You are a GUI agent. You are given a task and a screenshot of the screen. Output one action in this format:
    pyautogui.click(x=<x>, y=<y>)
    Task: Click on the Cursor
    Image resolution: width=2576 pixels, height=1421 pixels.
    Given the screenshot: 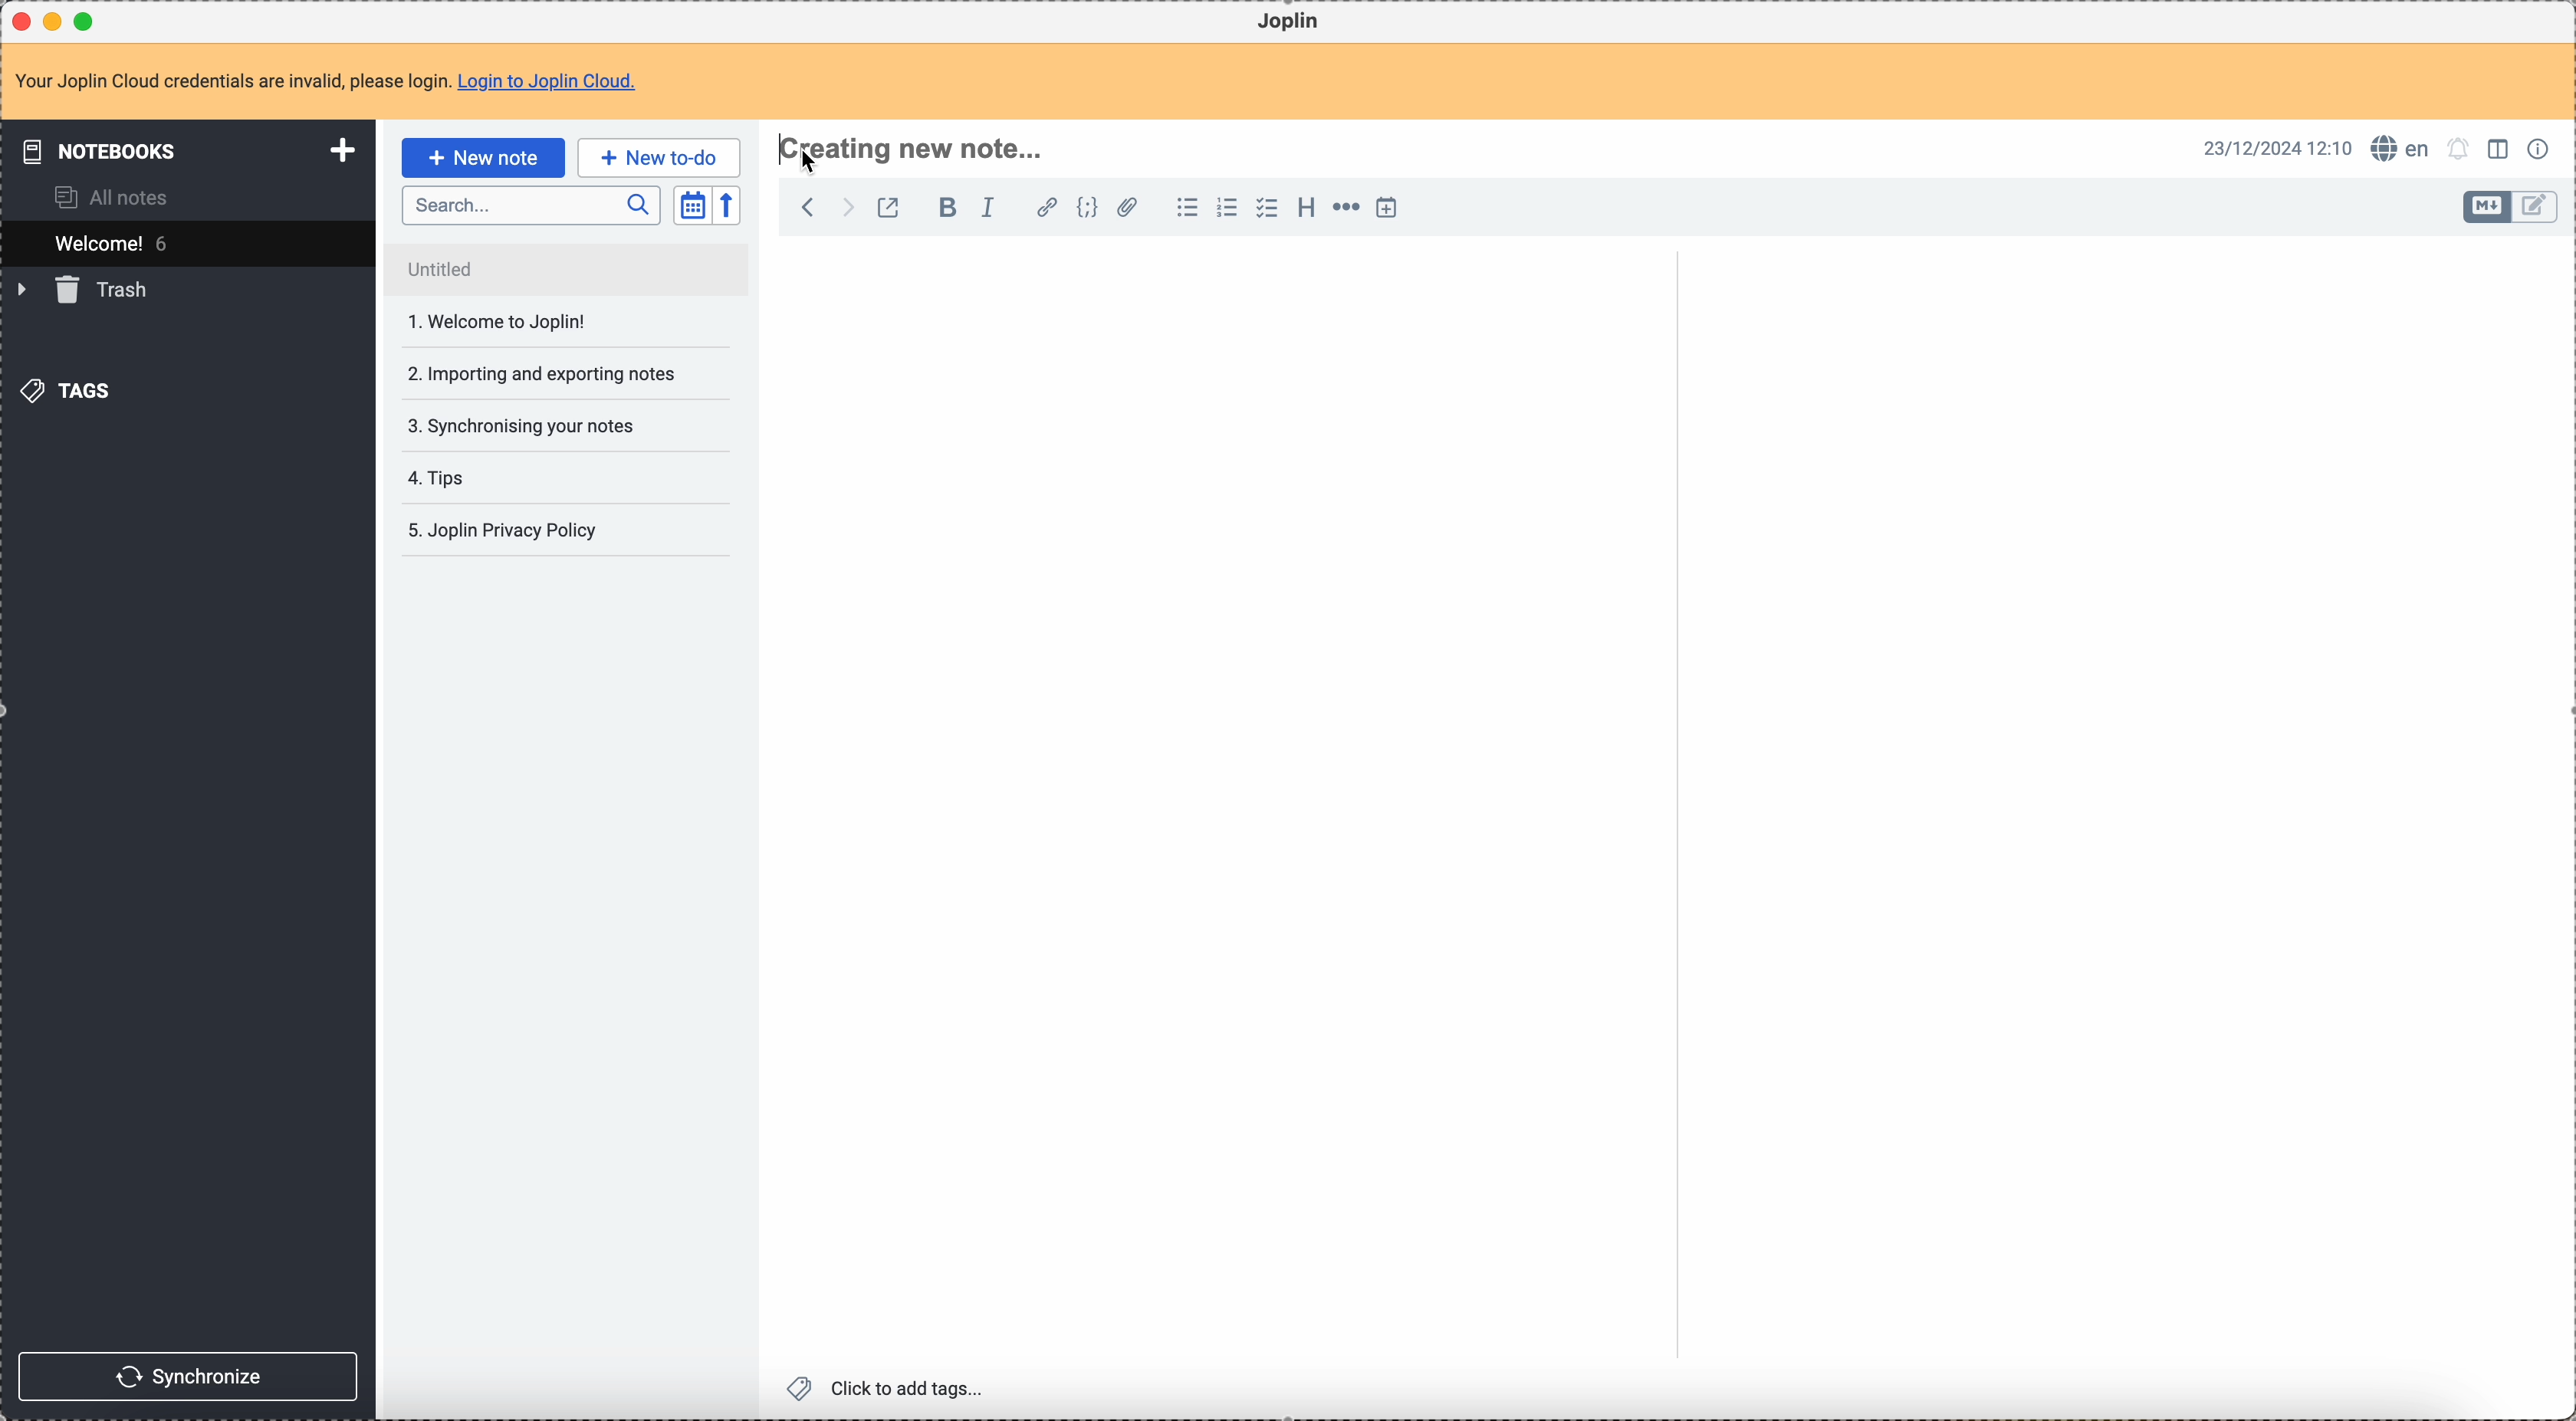 What is the action you would take?
    pyautogui.click(x=812, y=161)
    